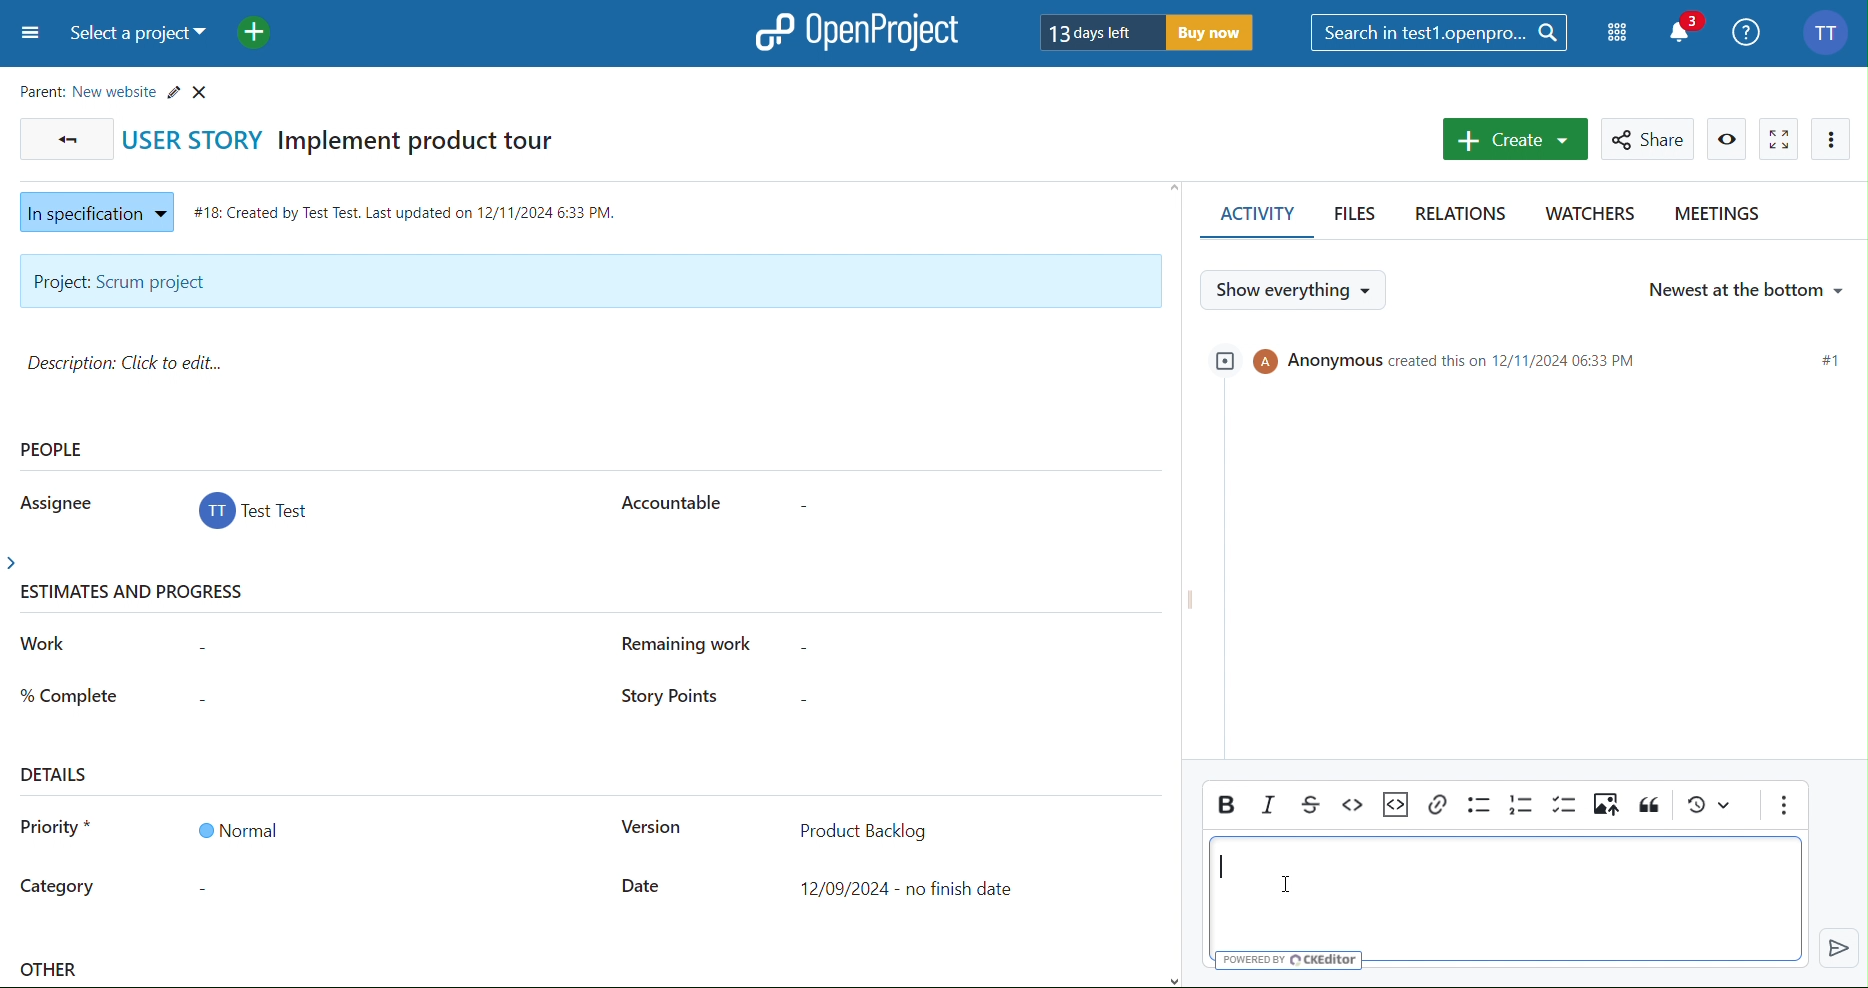 The height and width of the screenshot is (988, 1868). I want to click on 12/09/2024, so click(912, 889).